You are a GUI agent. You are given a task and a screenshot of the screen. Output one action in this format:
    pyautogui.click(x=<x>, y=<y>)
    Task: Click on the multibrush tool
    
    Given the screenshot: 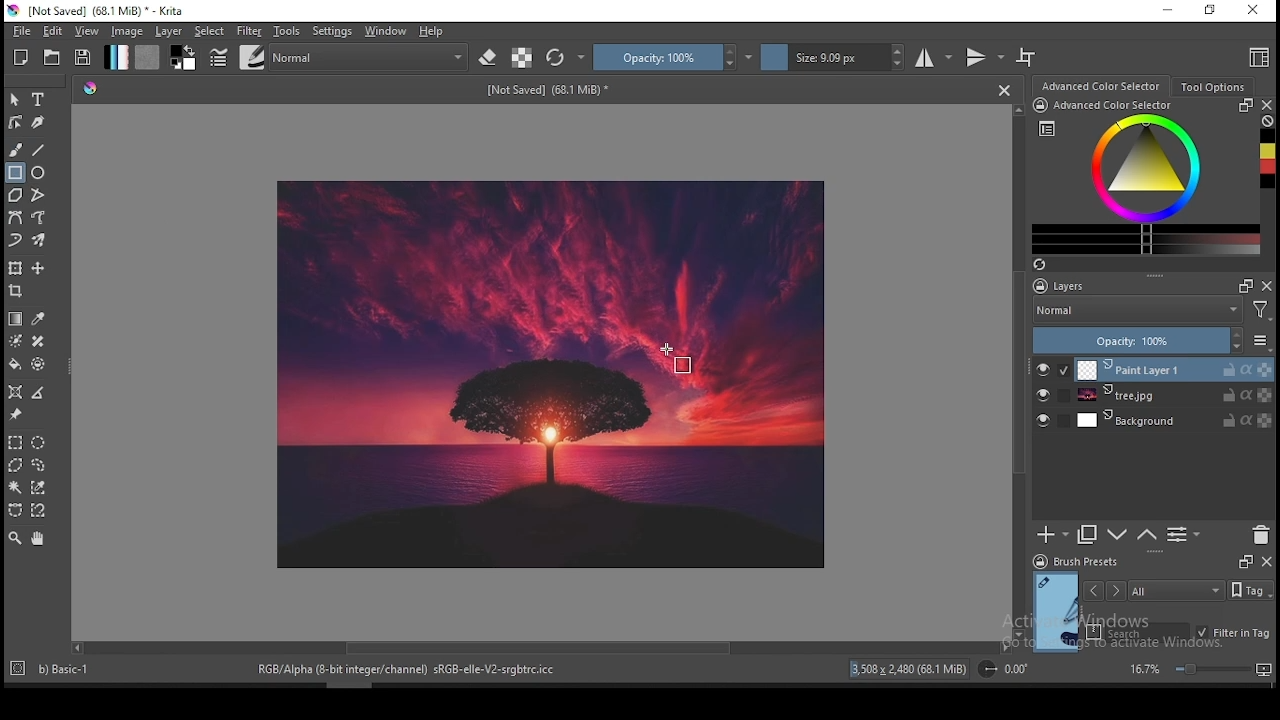 What is the action you would take?
    pyautogui.click(x=40, y=240)
    